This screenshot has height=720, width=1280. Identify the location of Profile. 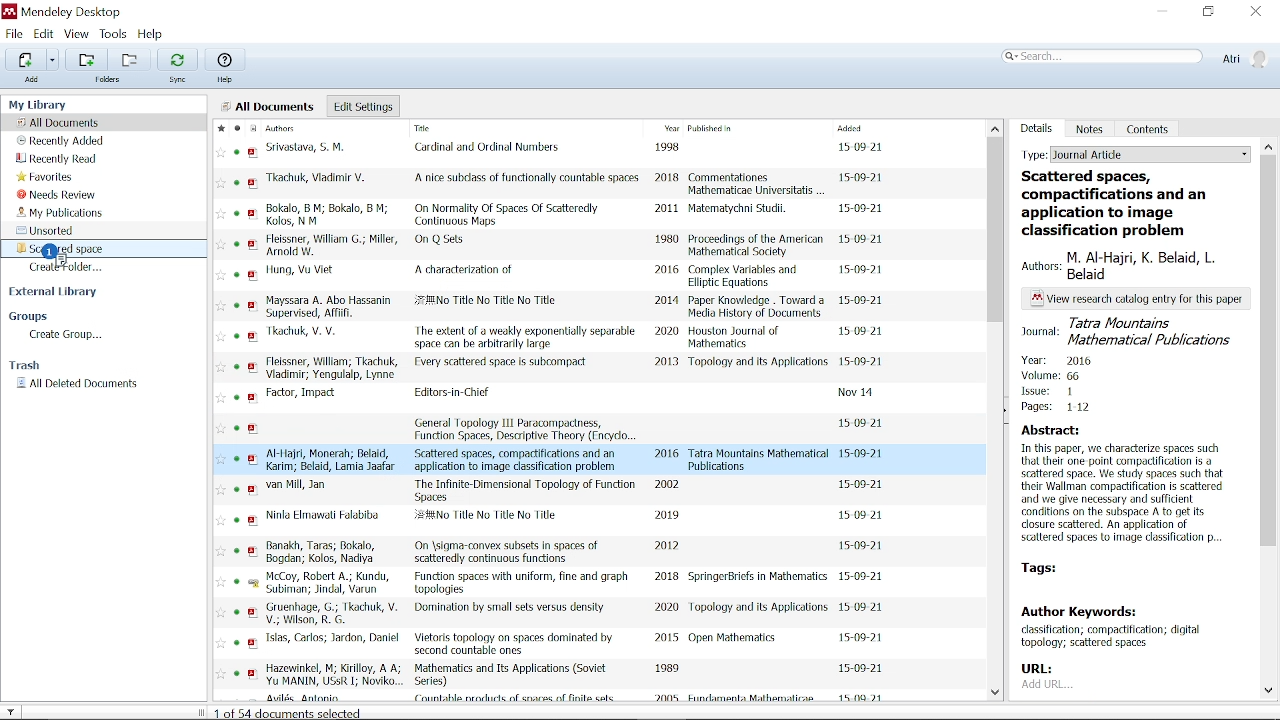
(1244, 59).